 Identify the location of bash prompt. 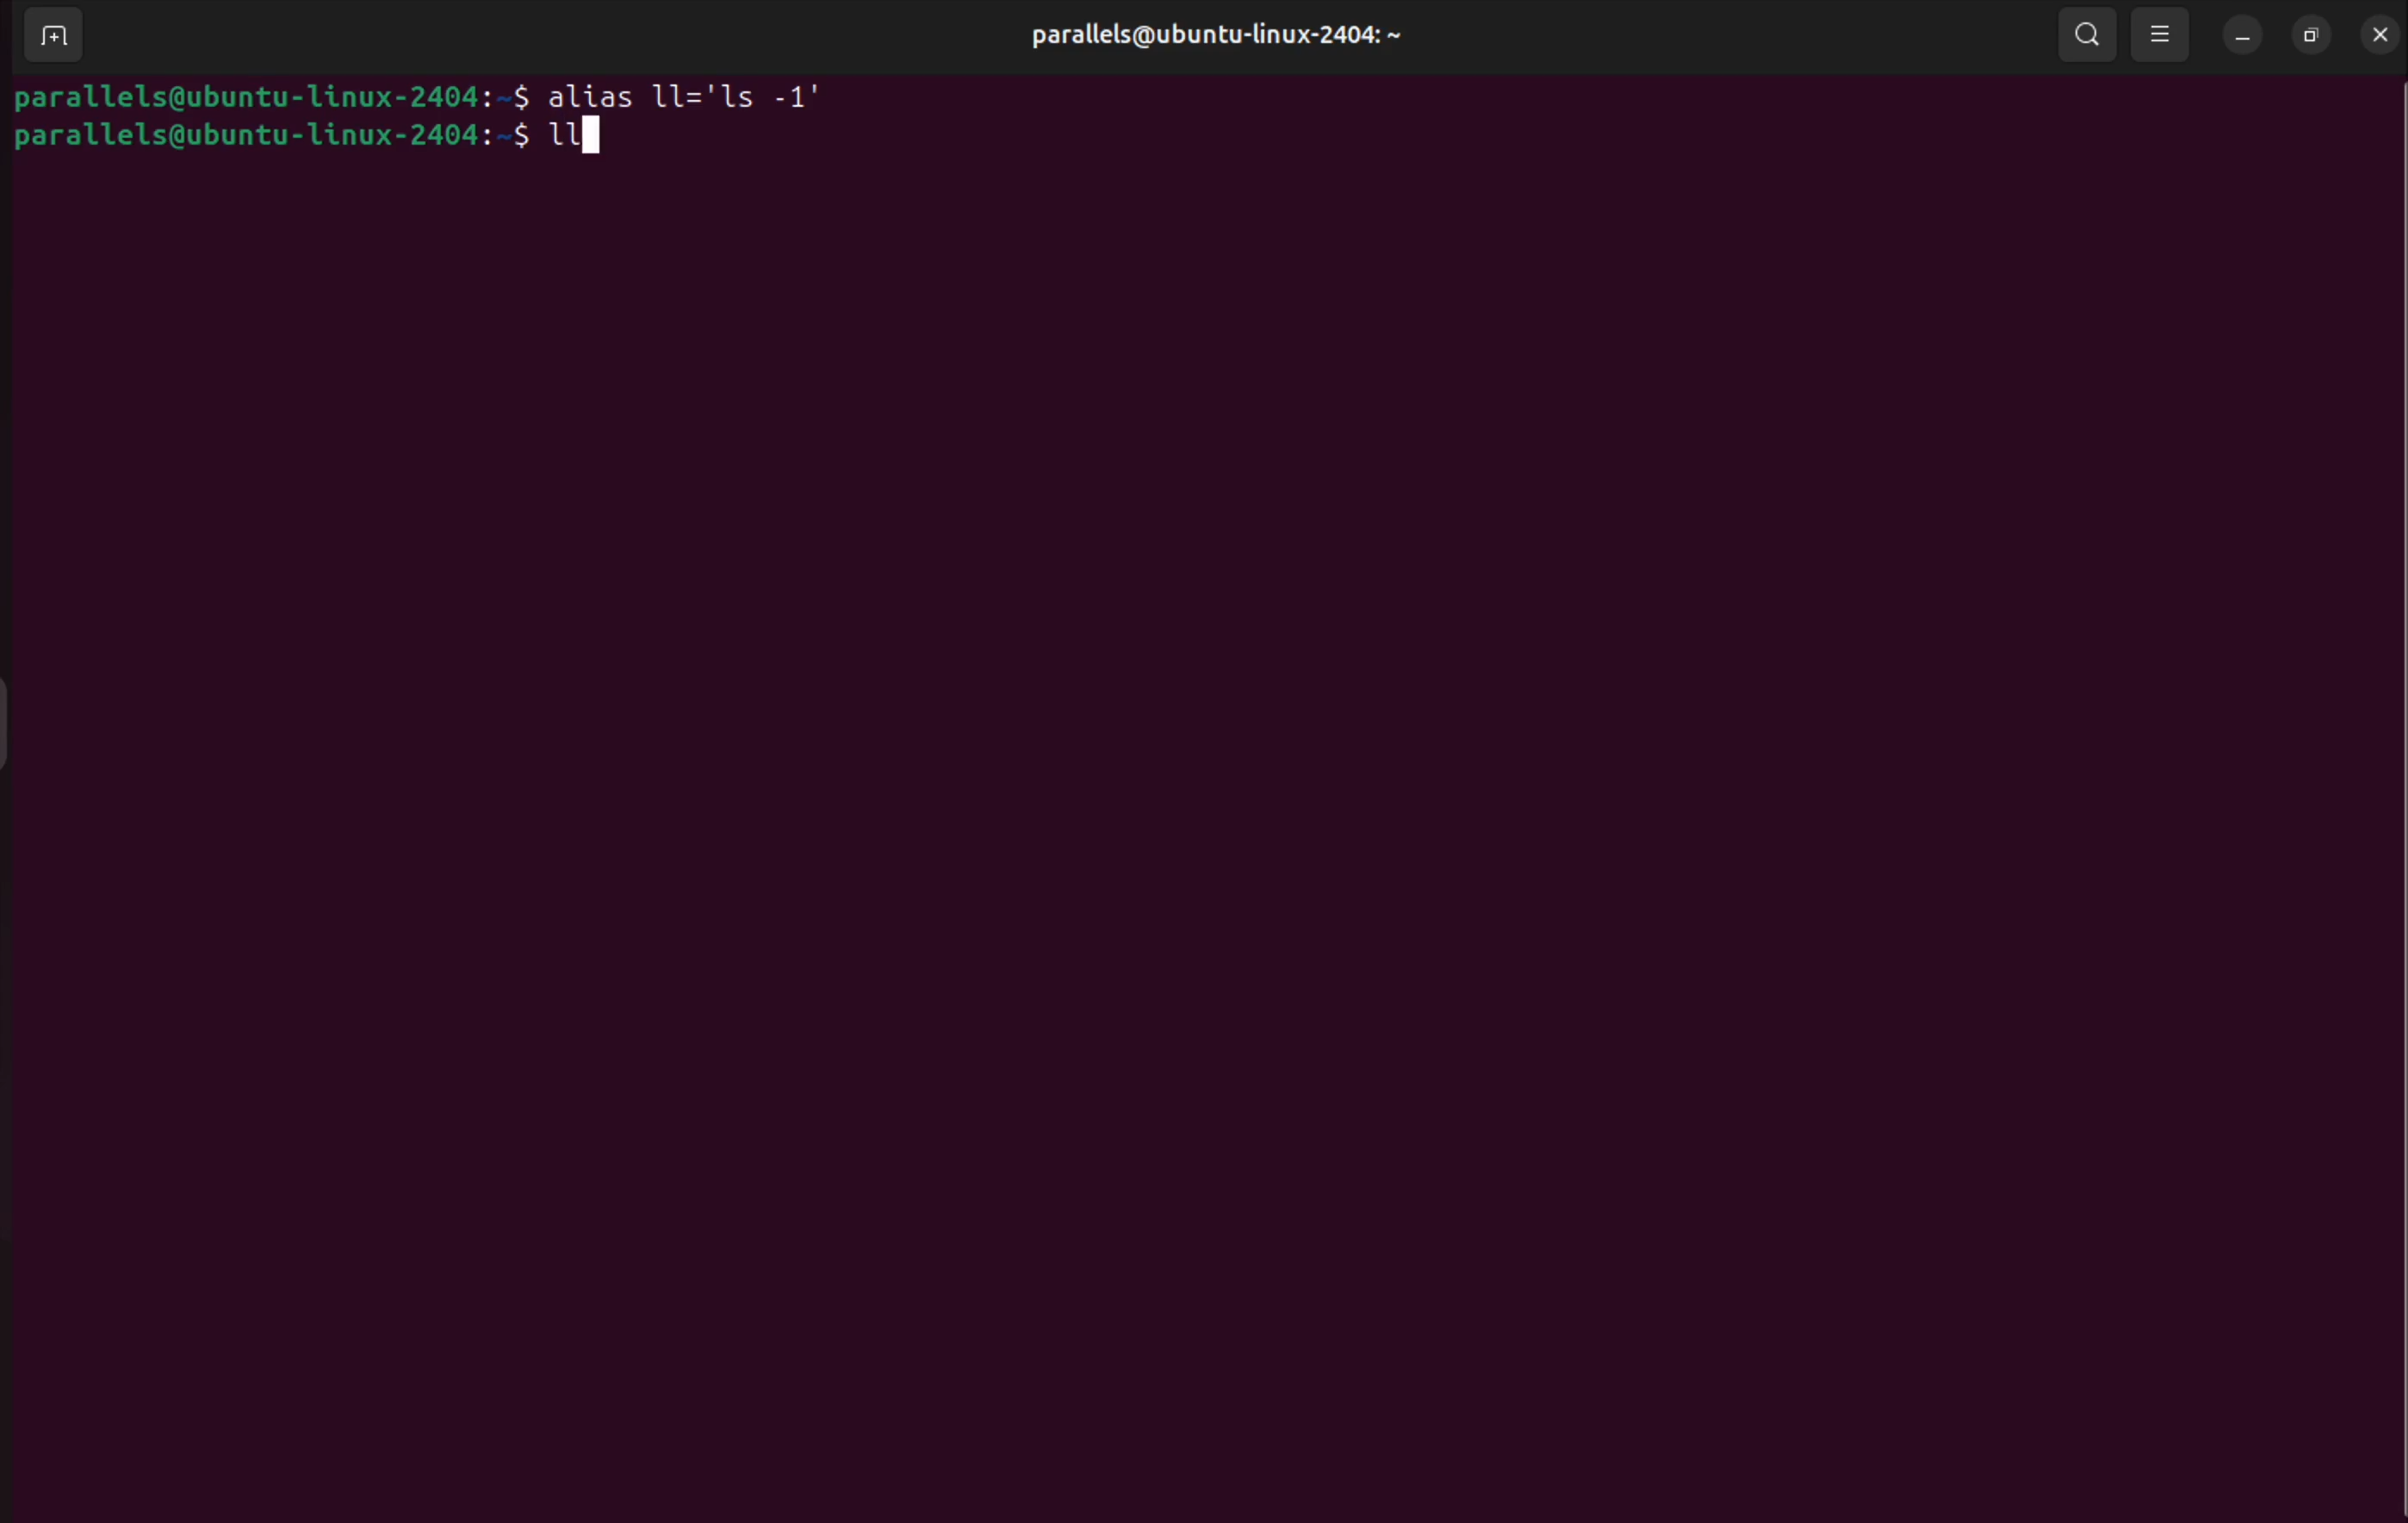
(269, 137).